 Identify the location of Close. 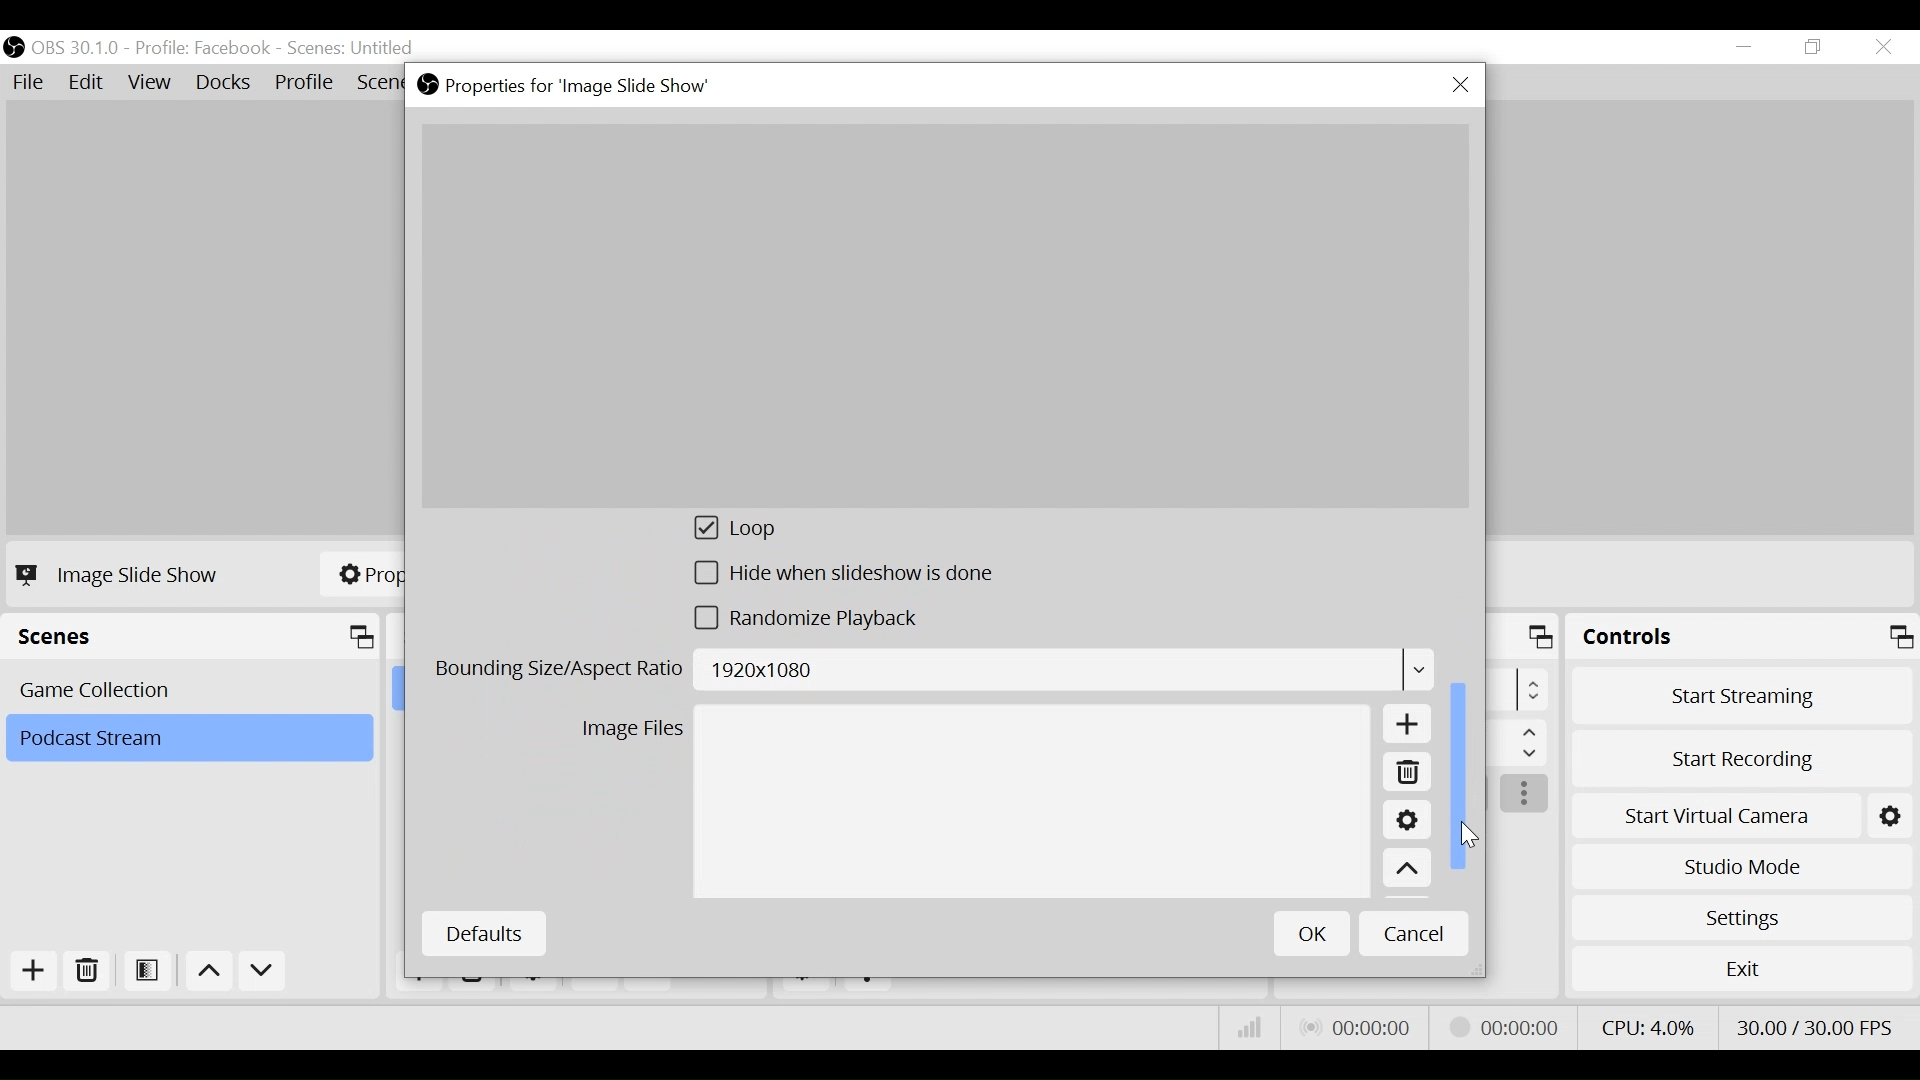
(1460, 86).